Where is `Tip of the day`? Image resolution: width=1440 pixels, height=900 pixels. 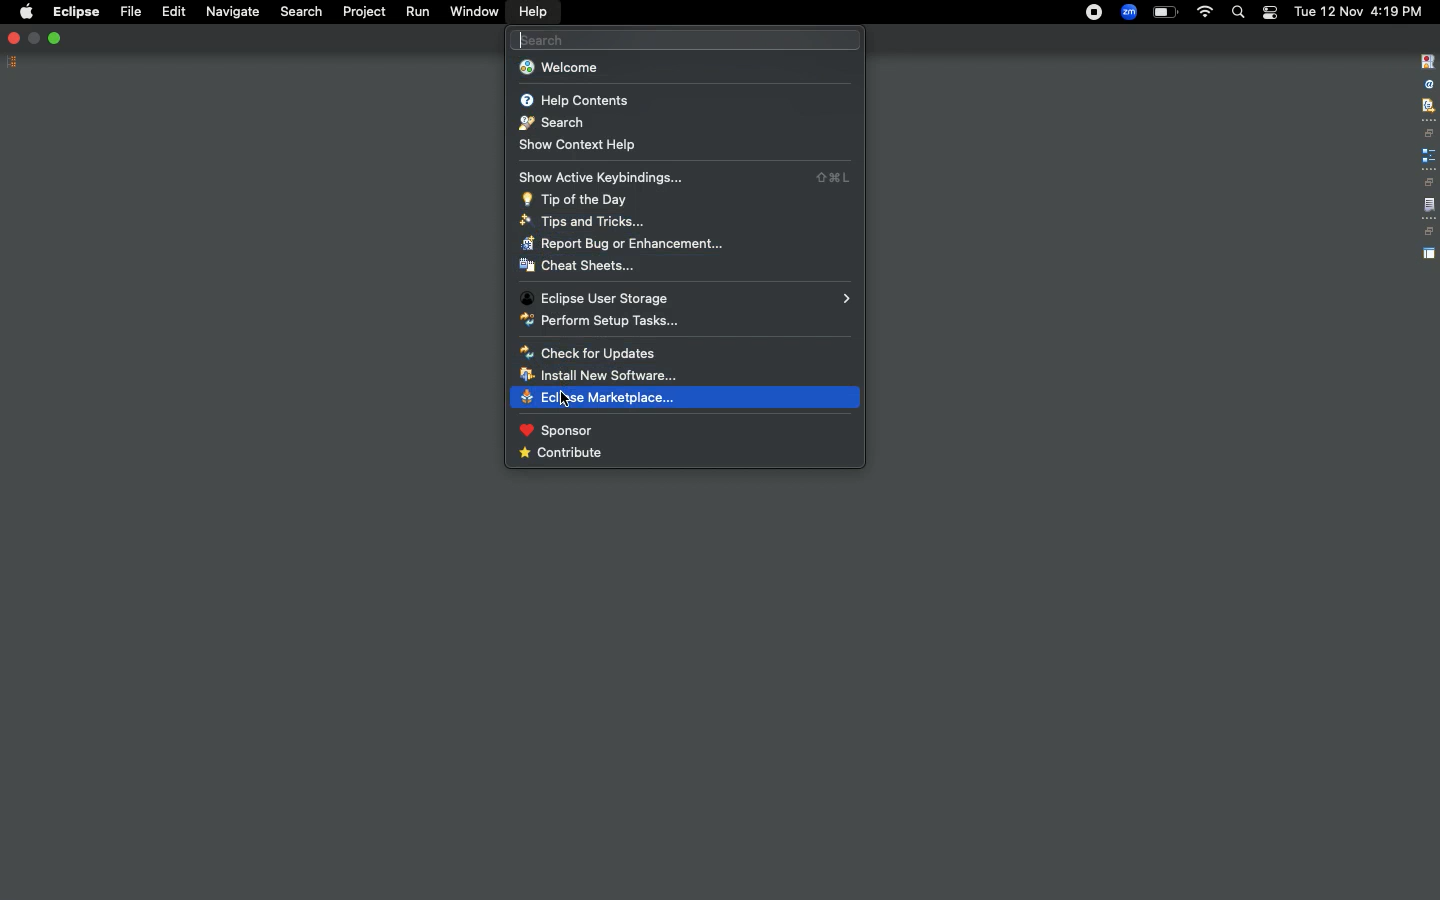
Tip of the day is located at coordinates (571, 199).